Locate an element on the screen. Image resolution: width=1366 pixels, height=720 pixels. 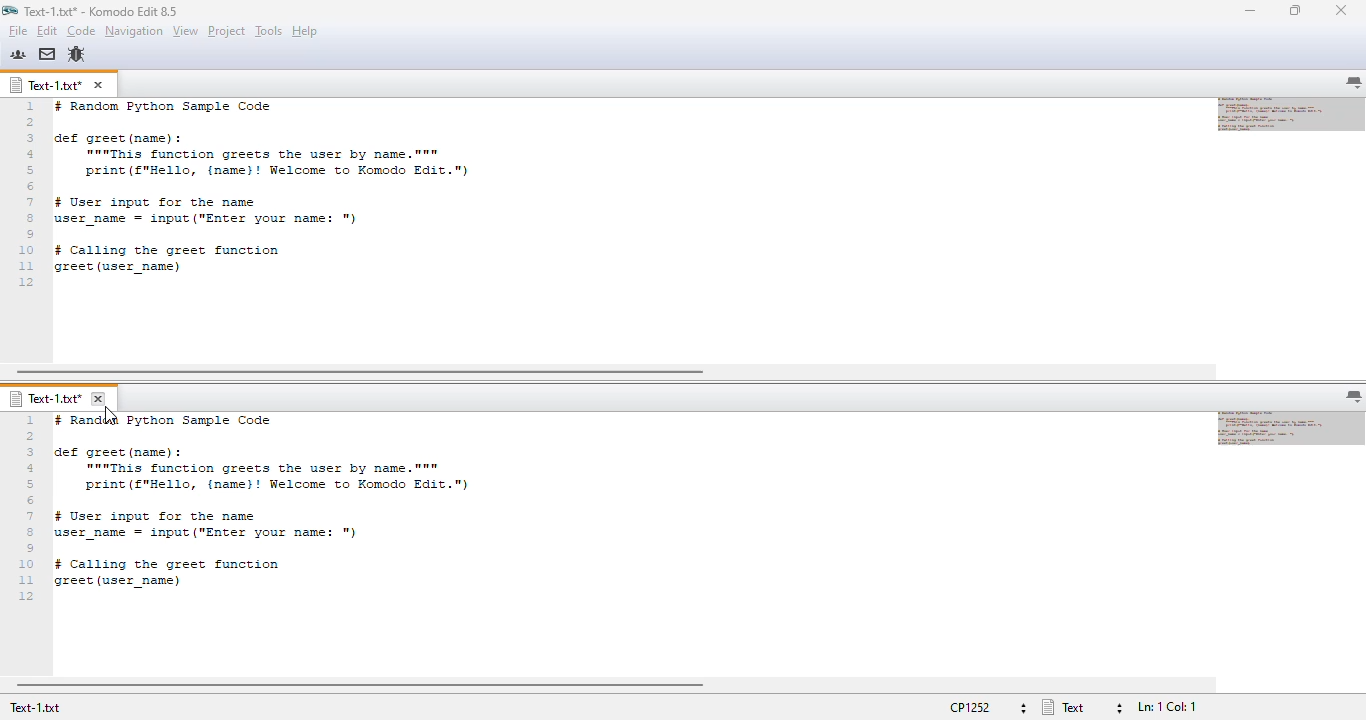
navigation is located at coordinates (133, 31).